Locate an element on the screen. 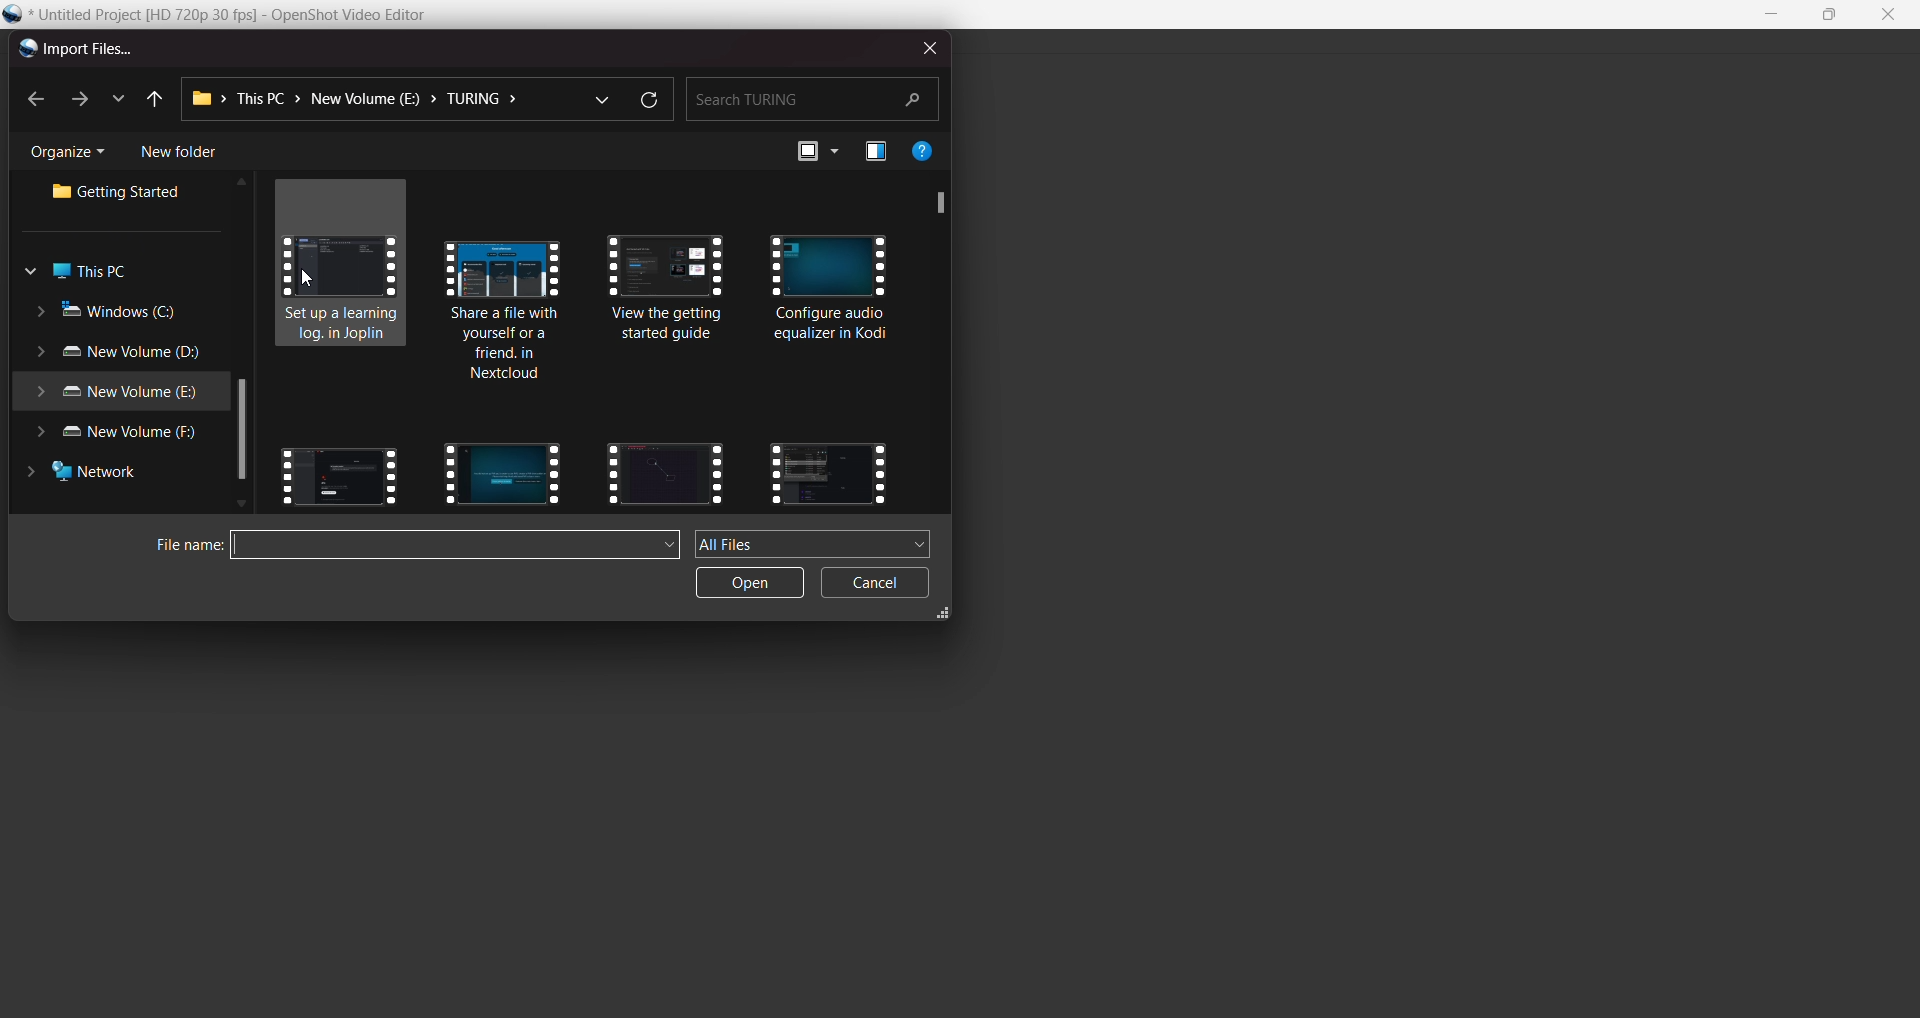 The height and width of the screenshot is (1018, 1920). cancel is located at coordinates (877, 584).